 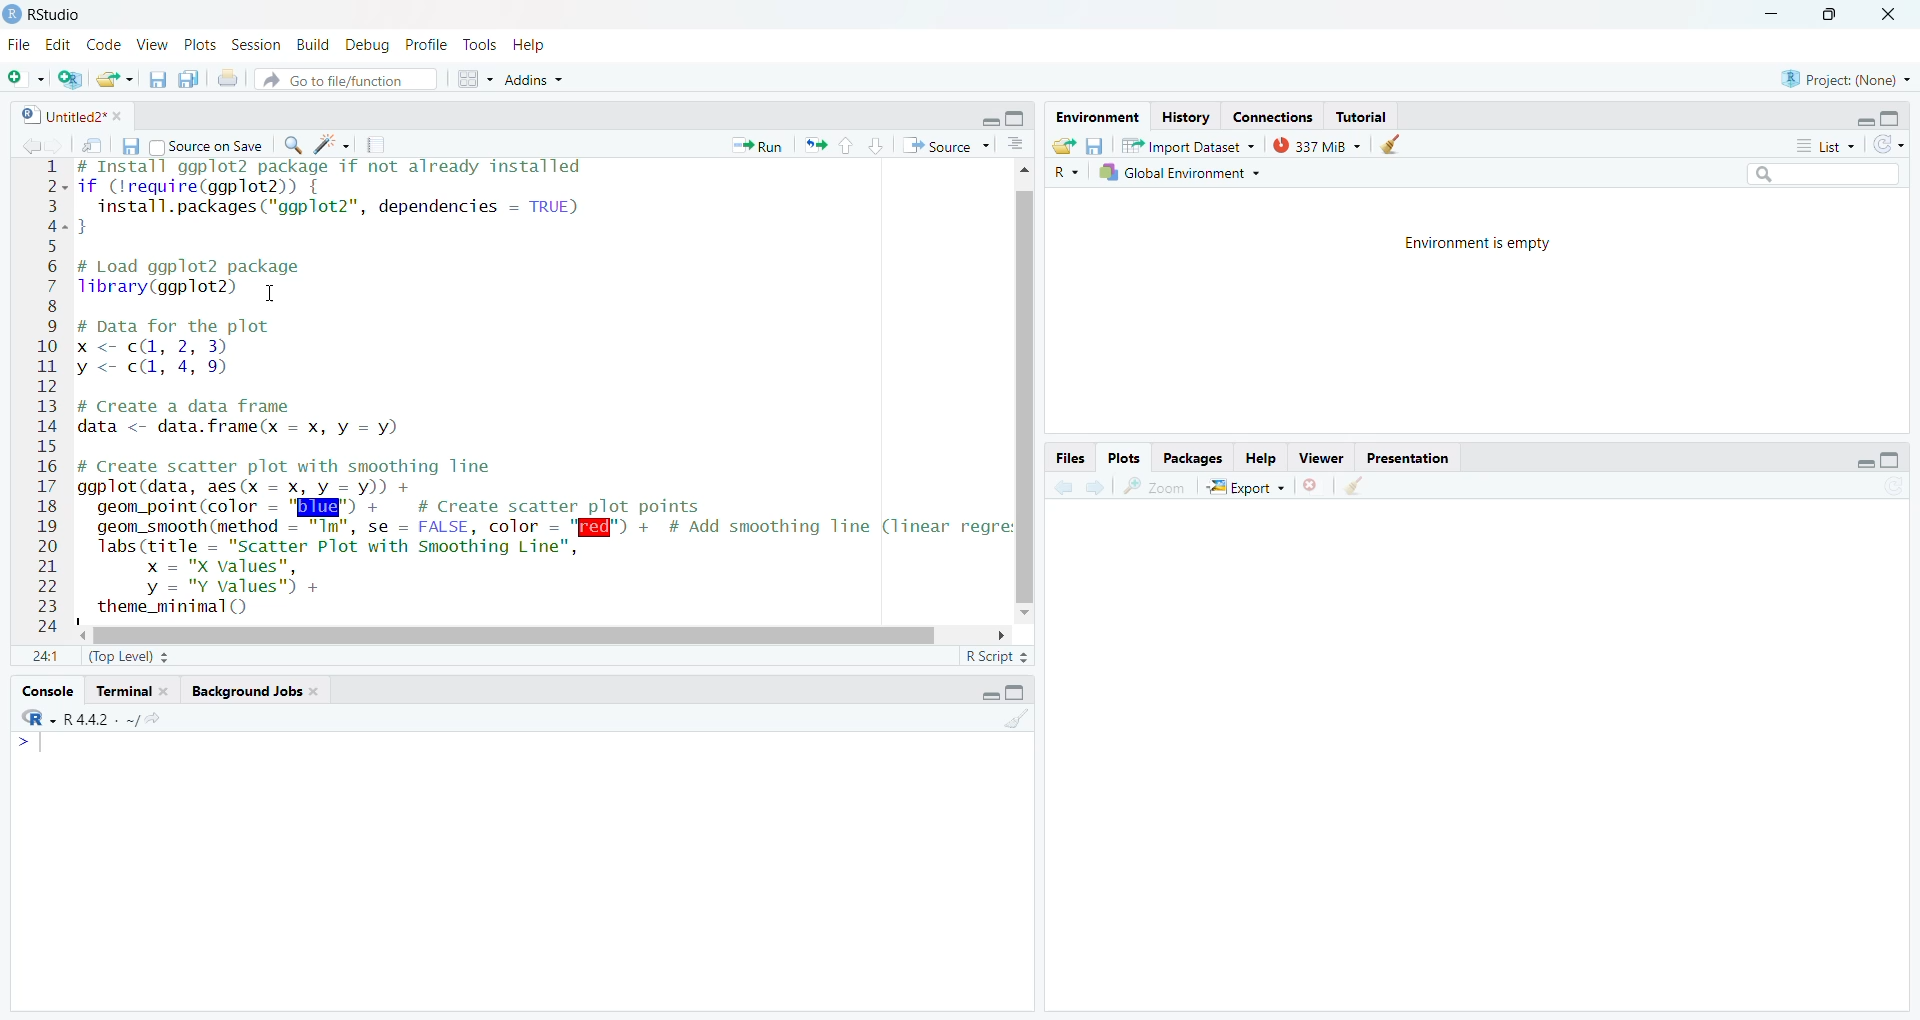 I want to click on File, so click(x=17, y=44).